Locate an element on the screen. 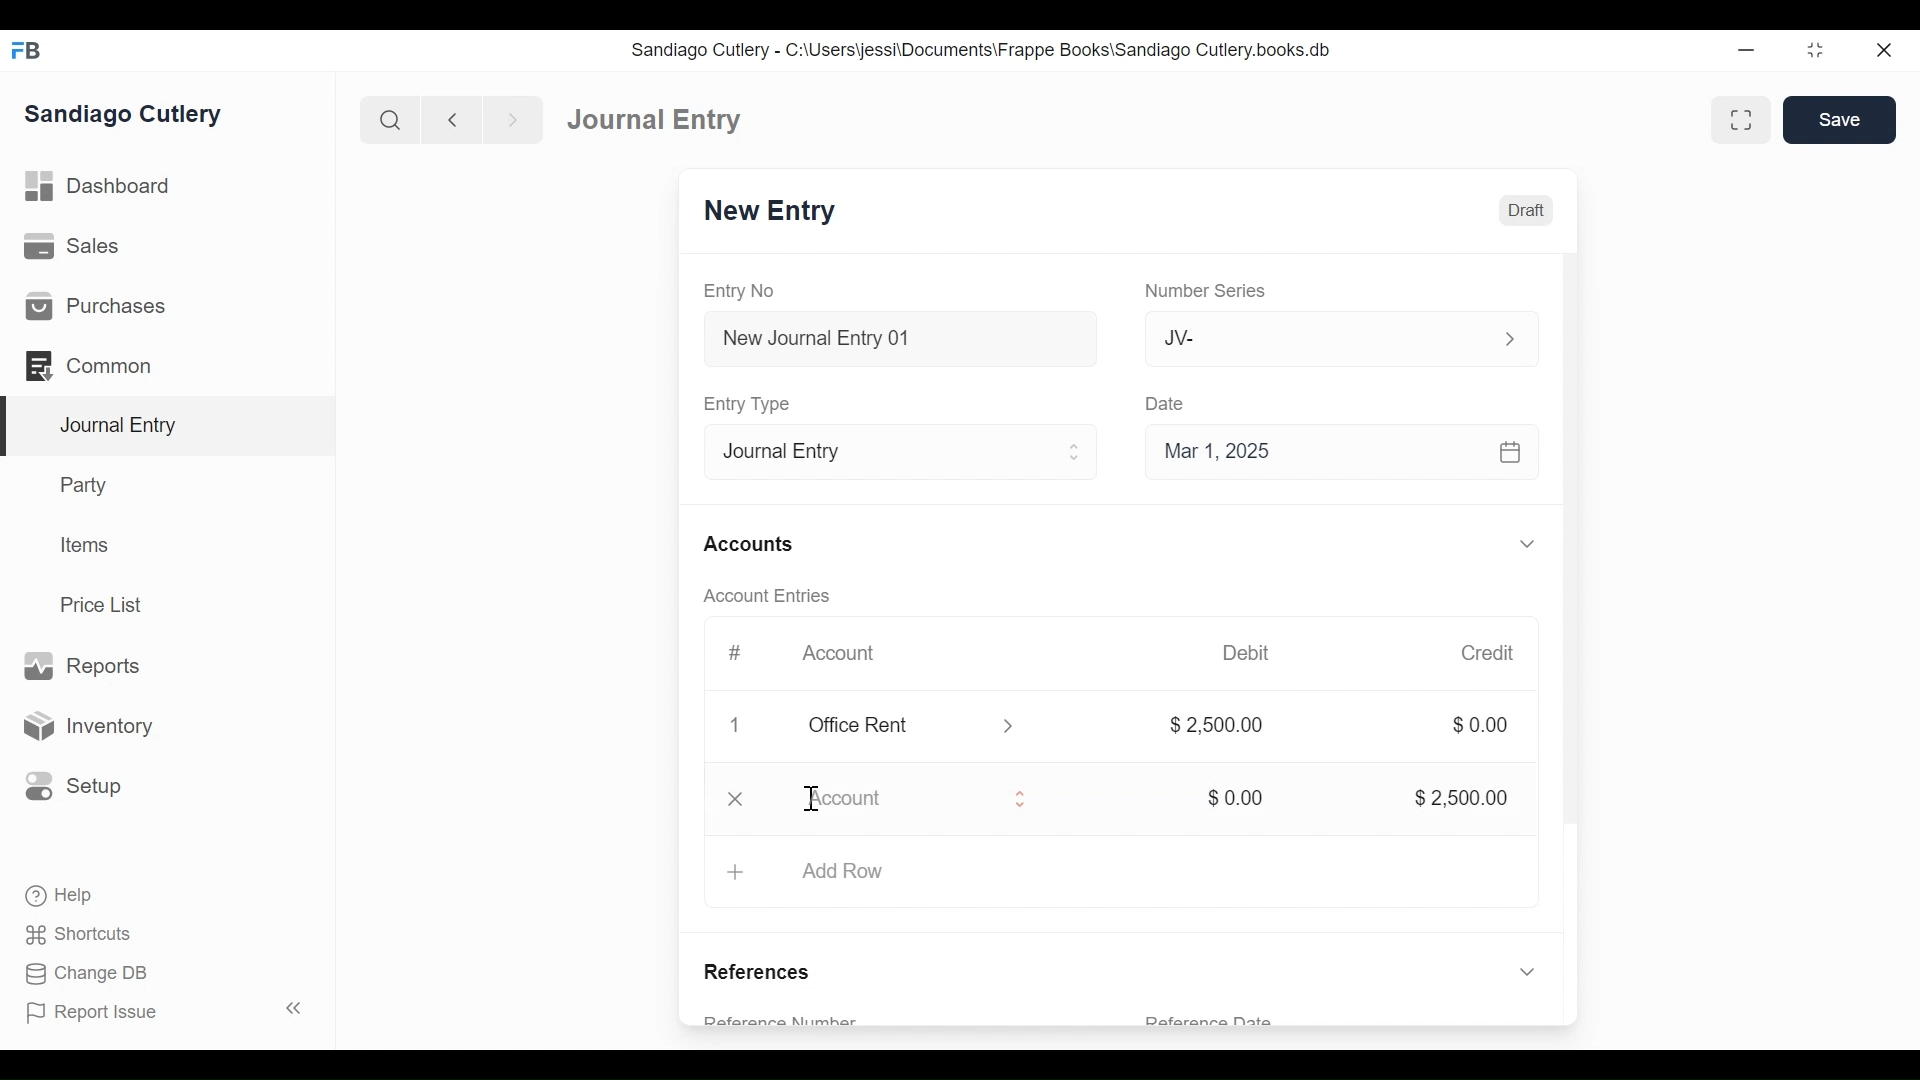  delete is located at coordinates (731, 727).